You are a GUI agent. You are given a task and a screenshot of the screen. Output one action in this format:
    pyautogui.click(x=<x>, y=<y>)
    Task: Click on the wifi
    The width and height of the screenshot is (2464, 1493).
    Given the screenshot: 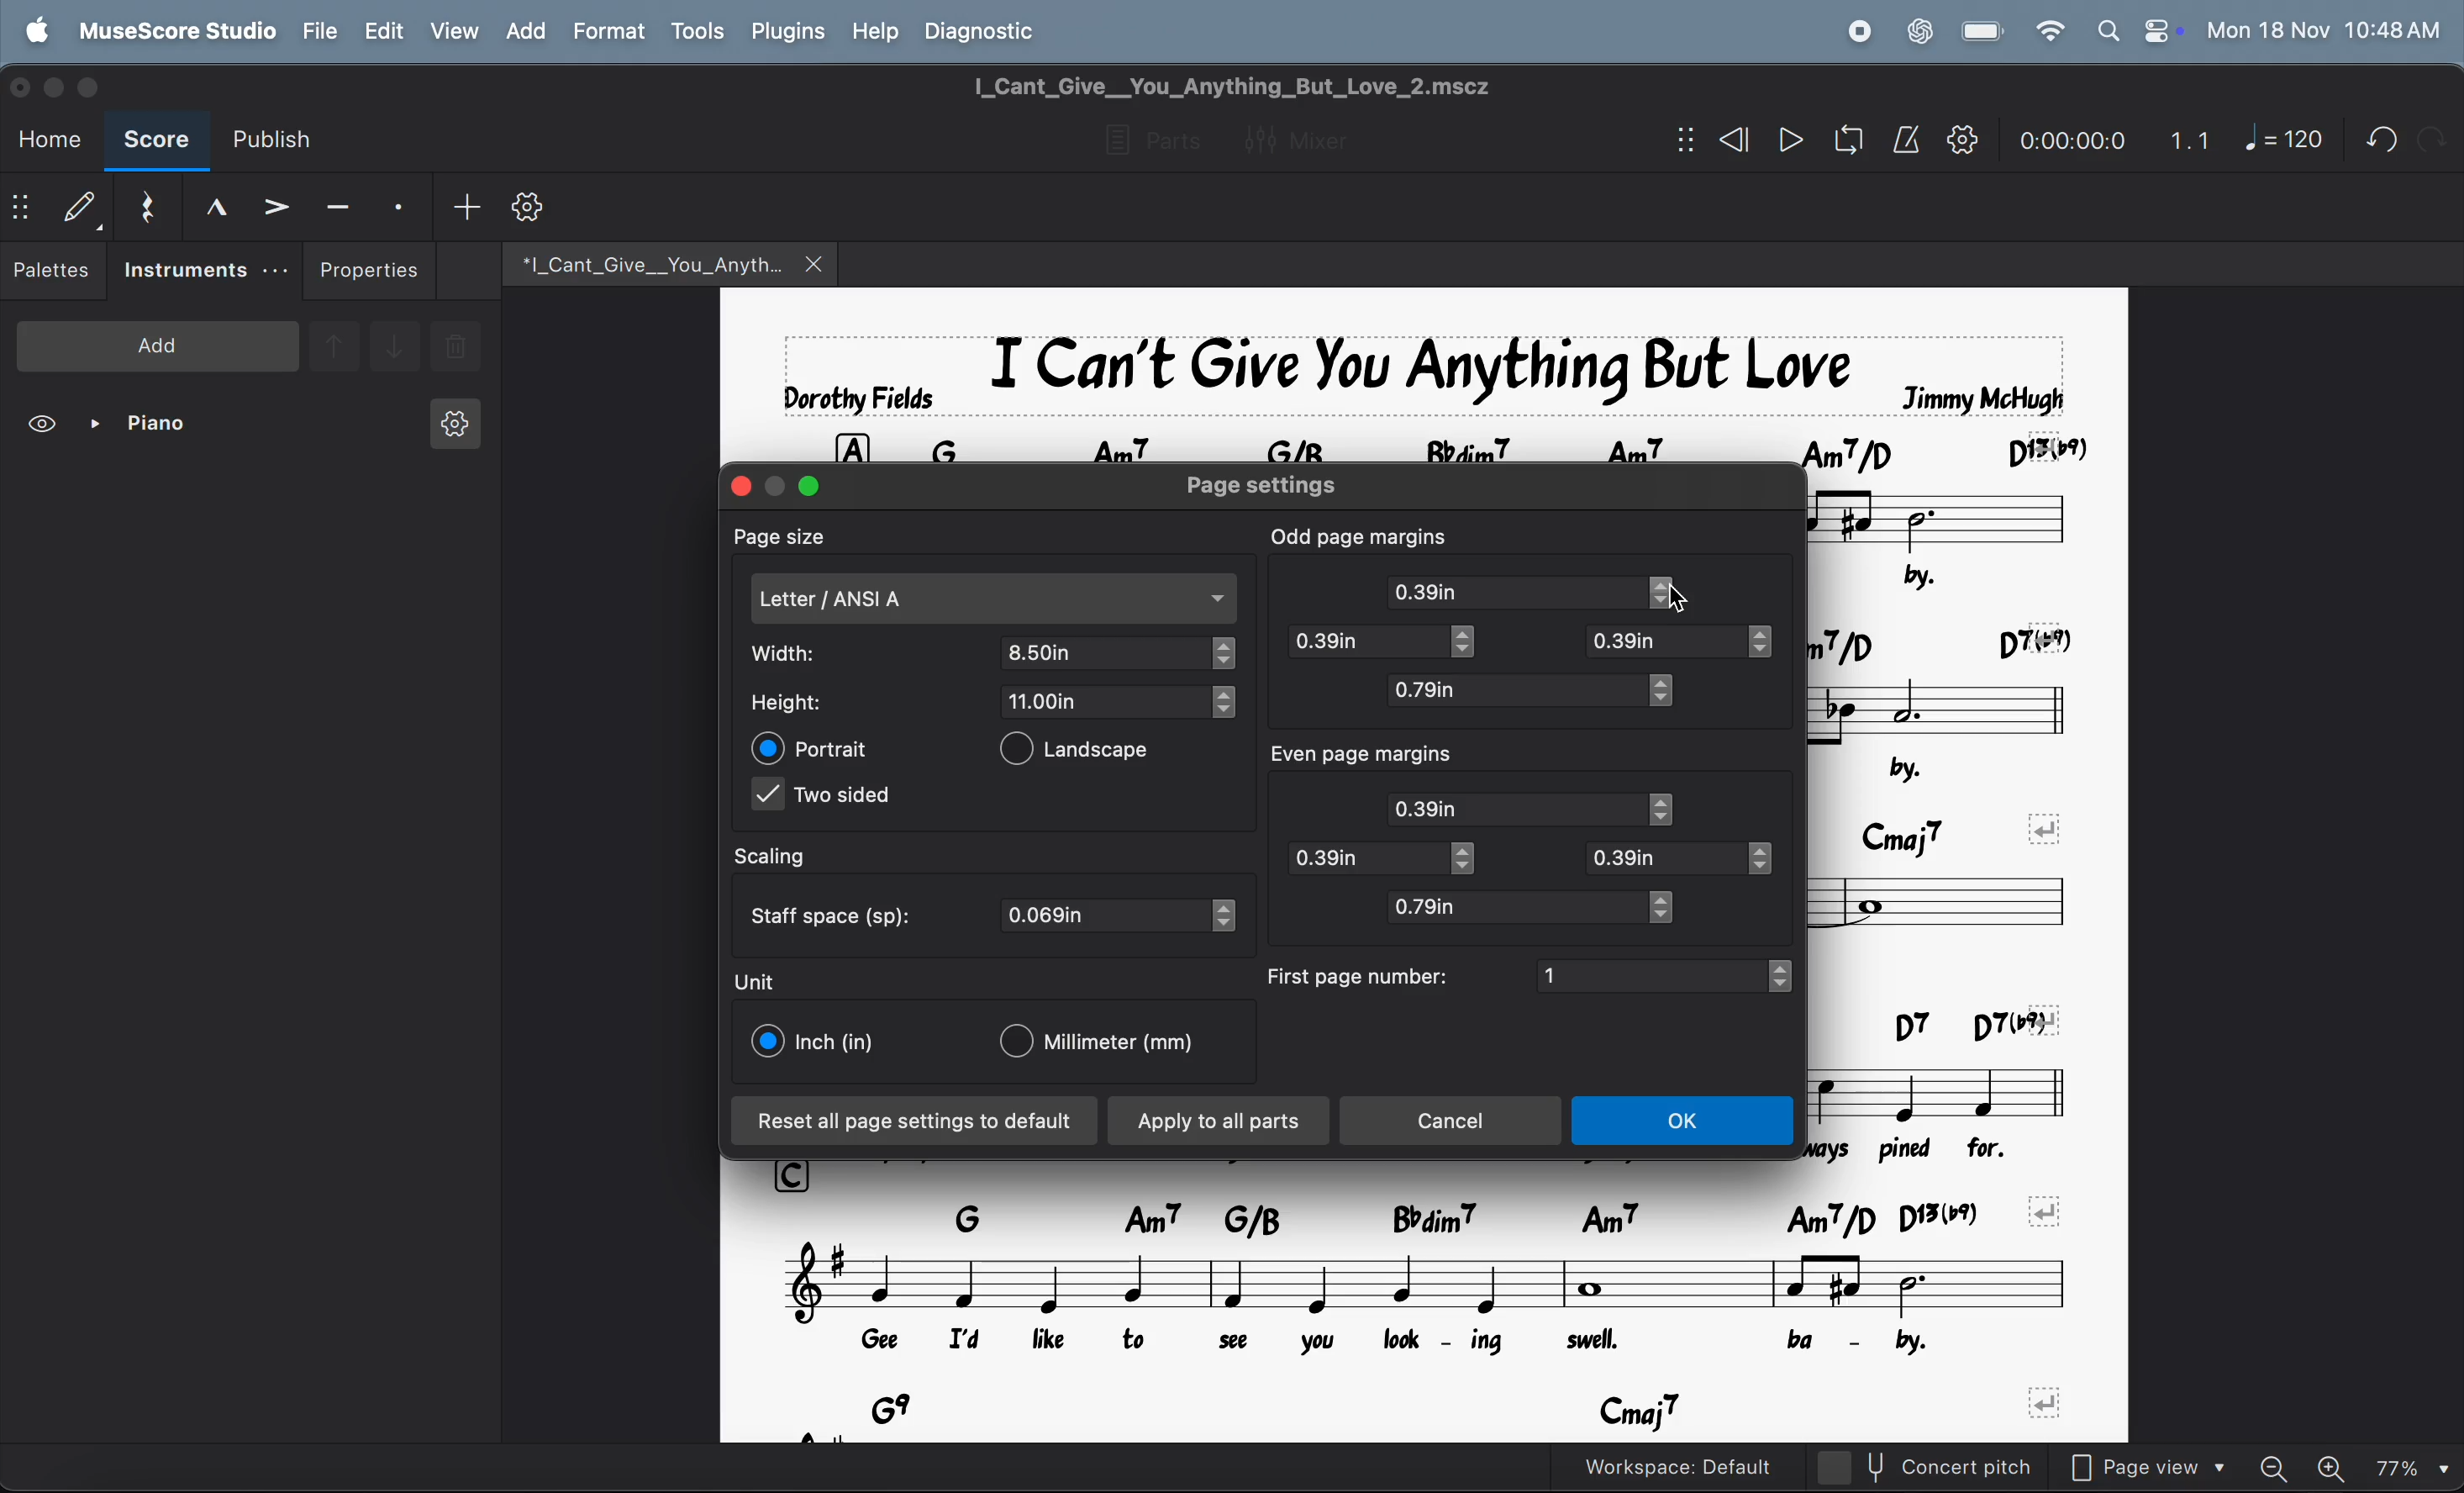 What is the action you would take?
    pyautogui.click(x=2047, y=32)
    